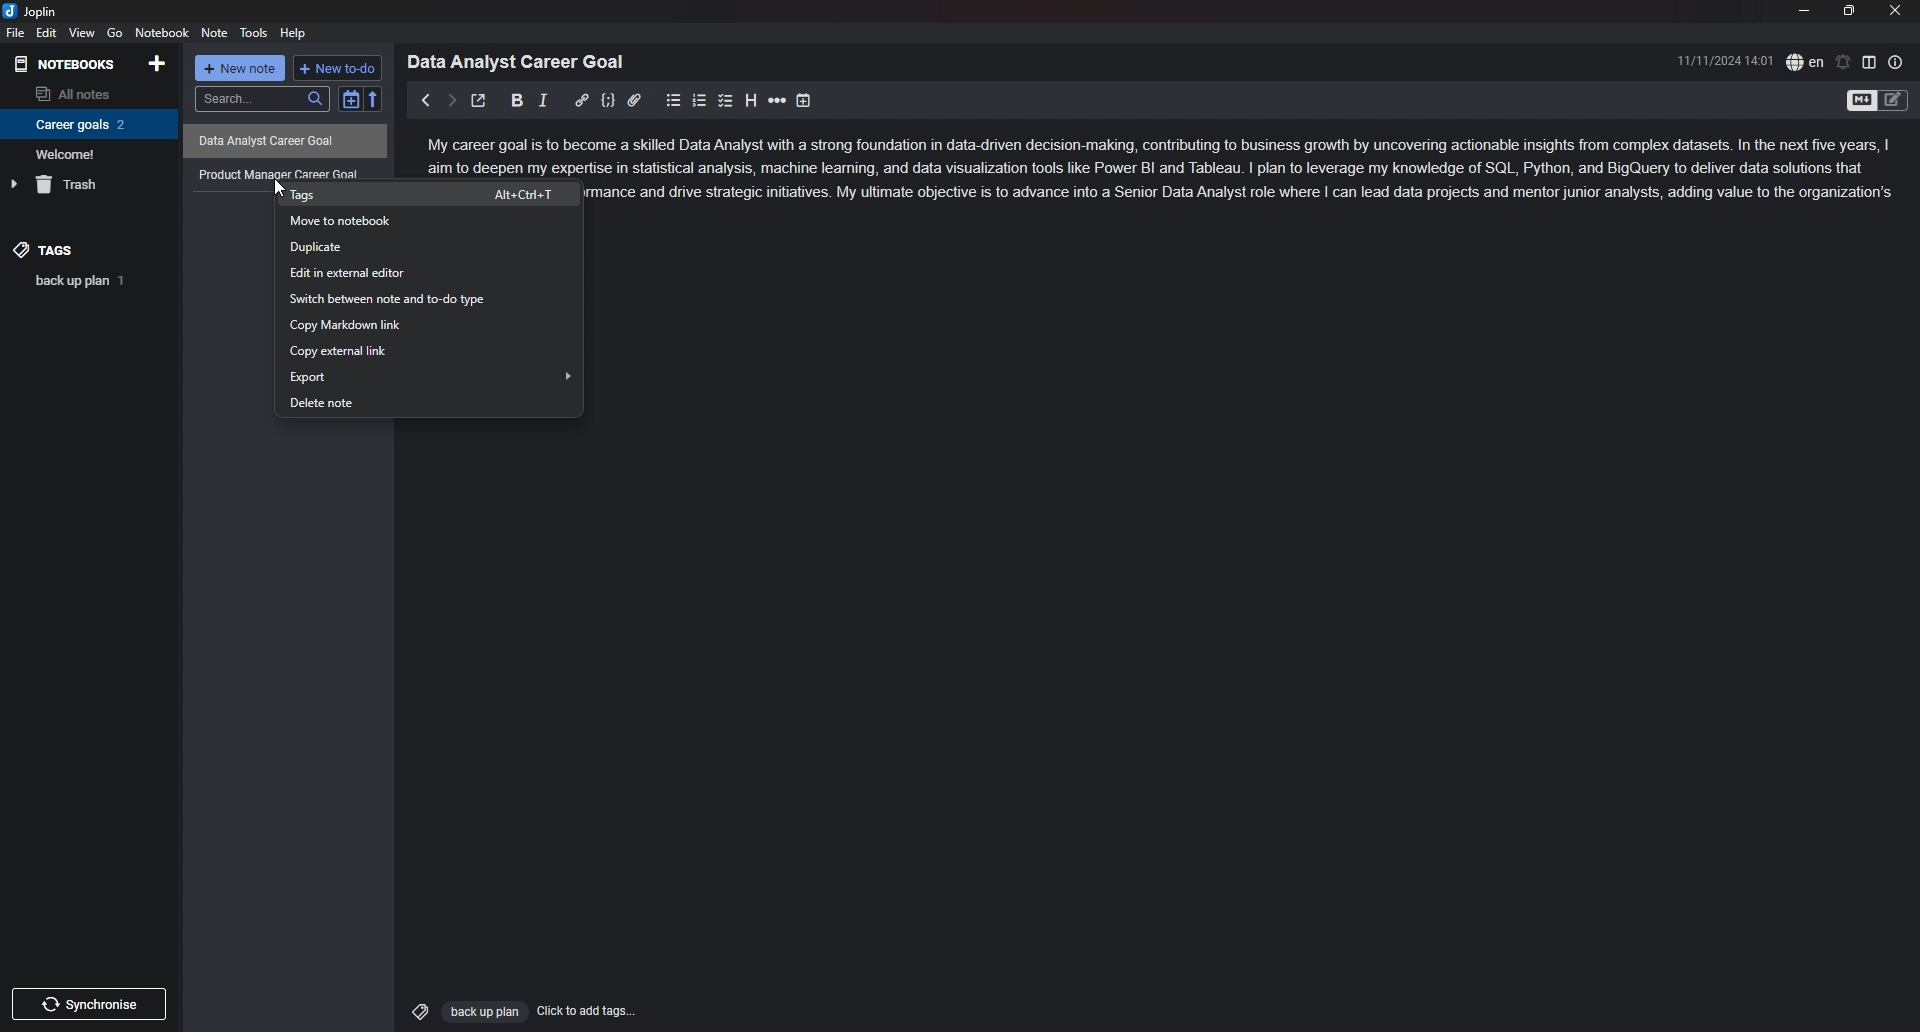 The height and width of the screenshot is (1032, 1920). I want to click on set alarm, so click(1844, 62).